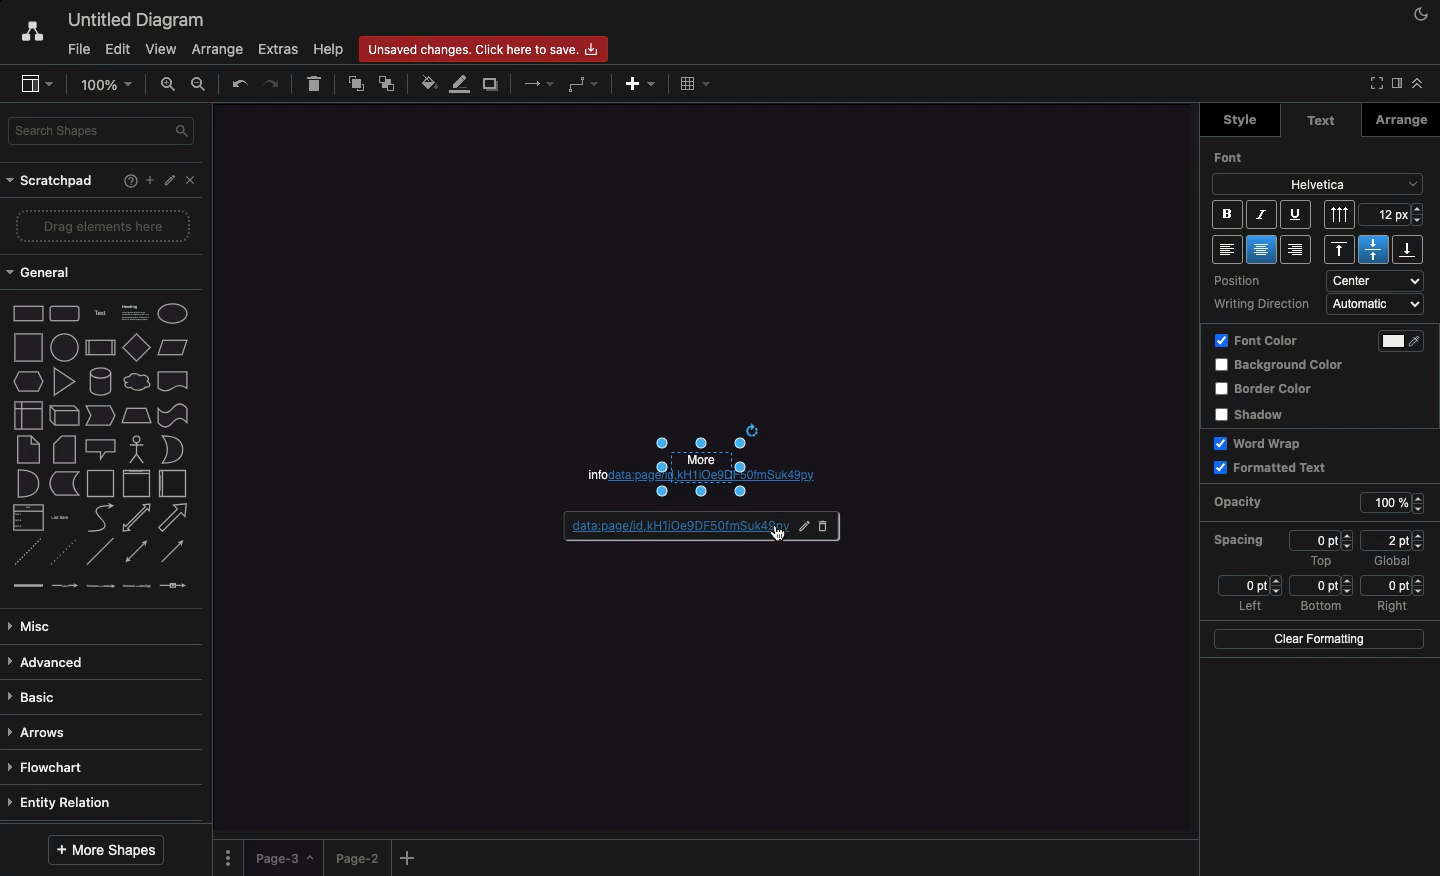 This screenshot has height=876, width=1440. I want to click on diamond, so click(137, 346).